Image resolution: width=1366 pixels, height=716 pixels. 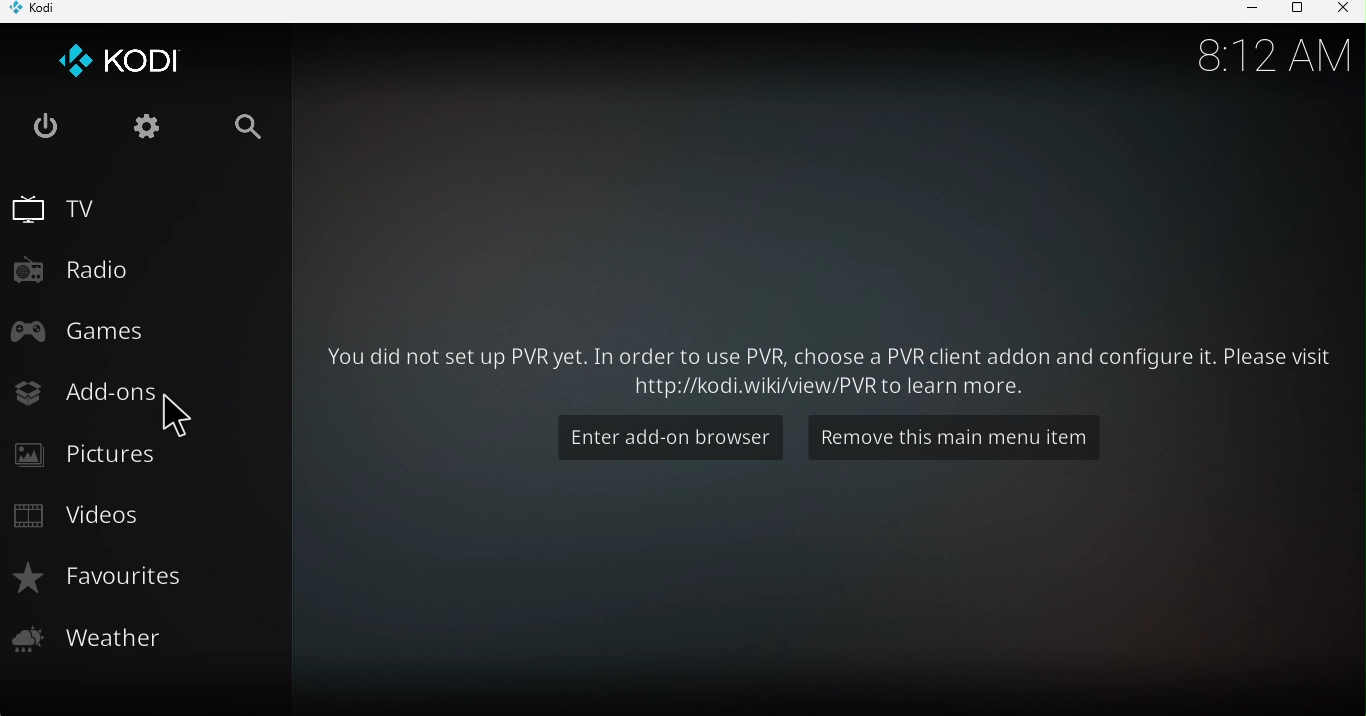 I want to click on Minimize, so click(x=1246, y=11).